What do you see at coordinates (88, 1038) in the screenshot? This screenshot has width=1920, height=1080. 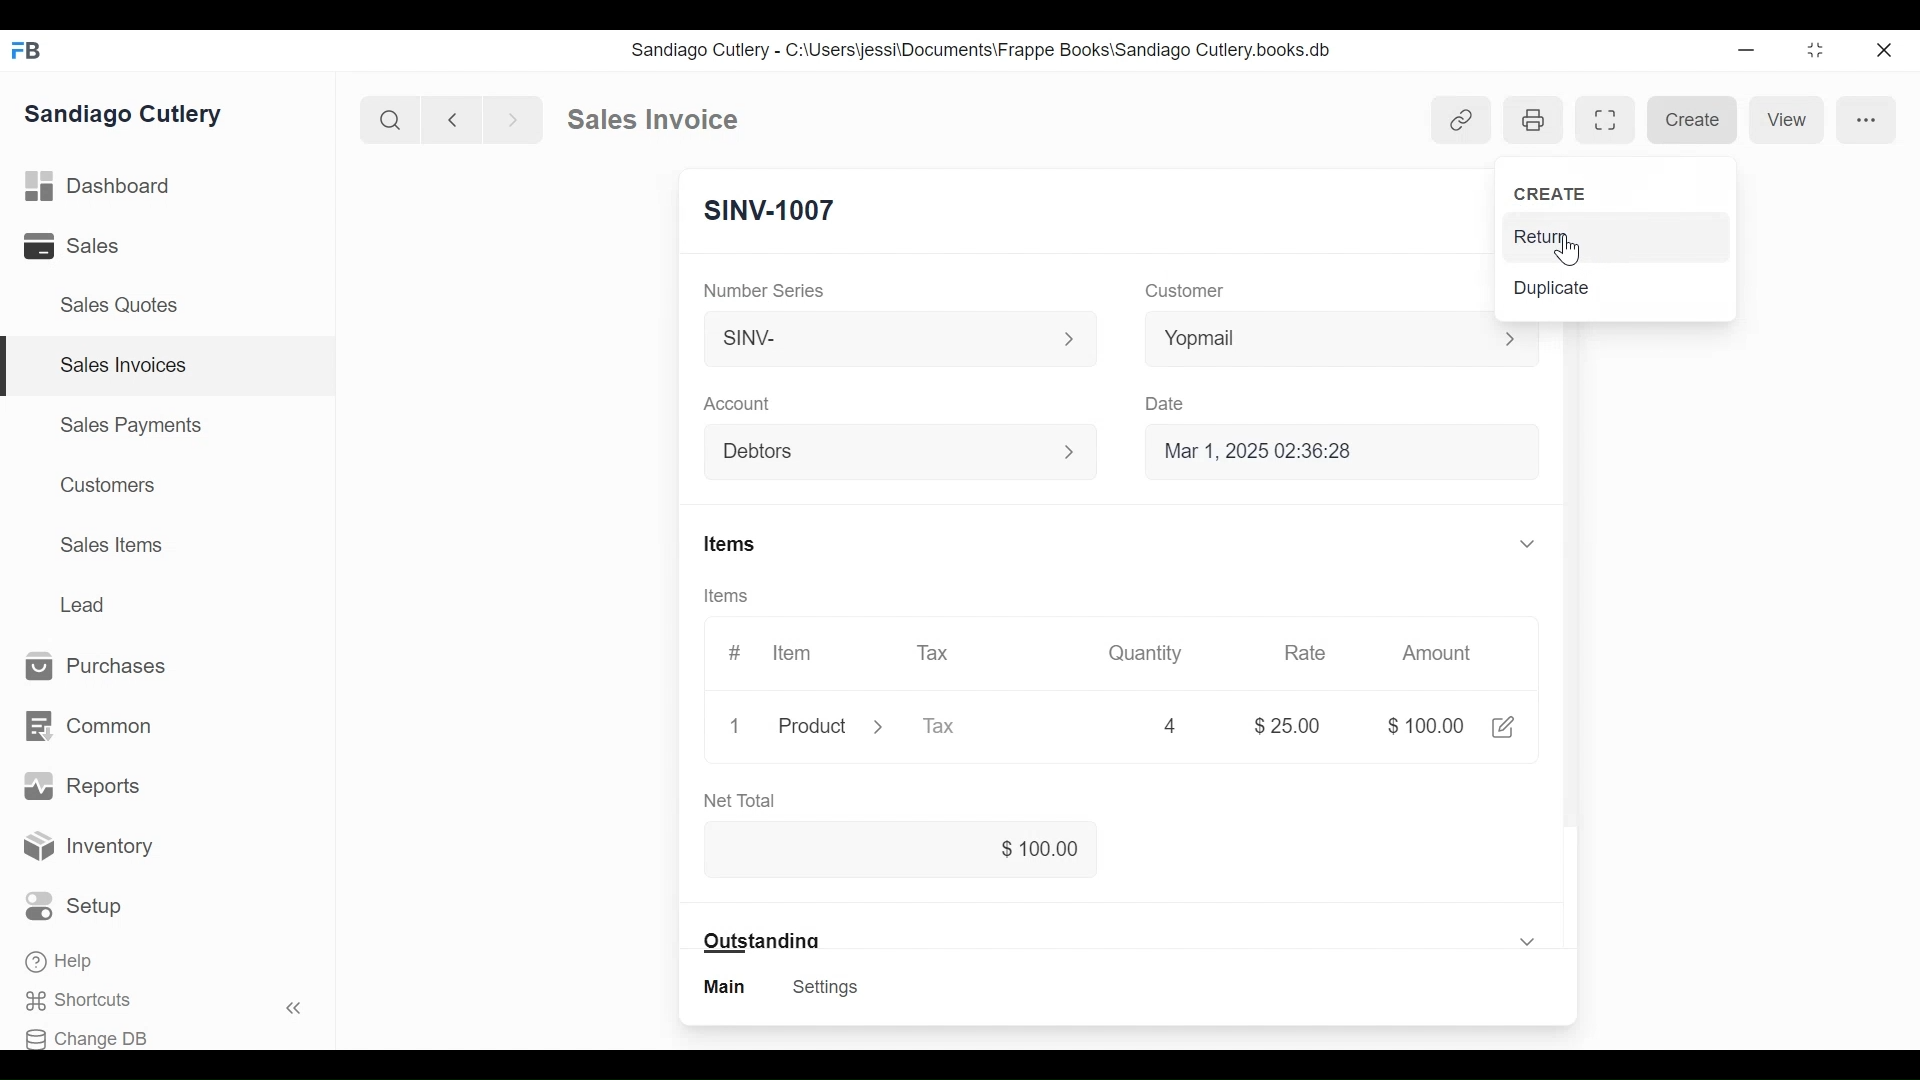 I see ` Change DB` at bounding box center [88, 1038].